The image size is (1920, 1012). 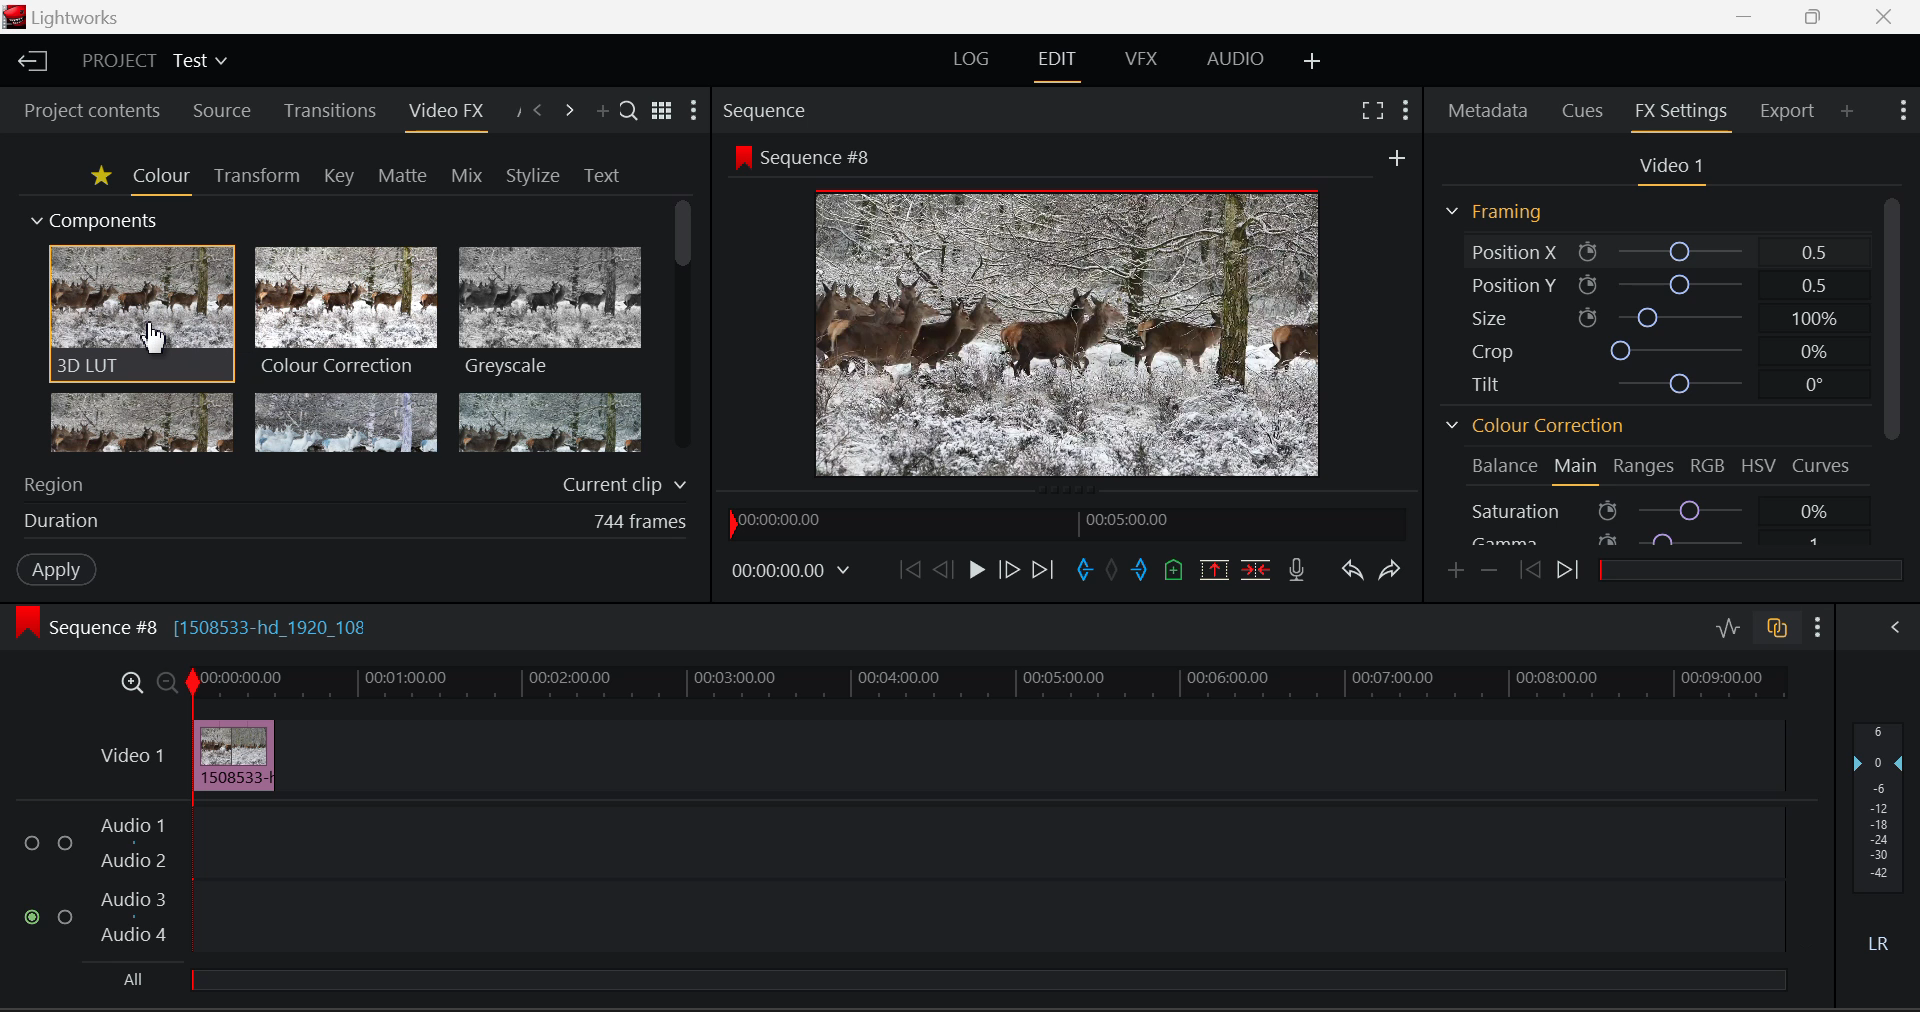 I want to click on VFX Layout, so click(x=1144, y=60).